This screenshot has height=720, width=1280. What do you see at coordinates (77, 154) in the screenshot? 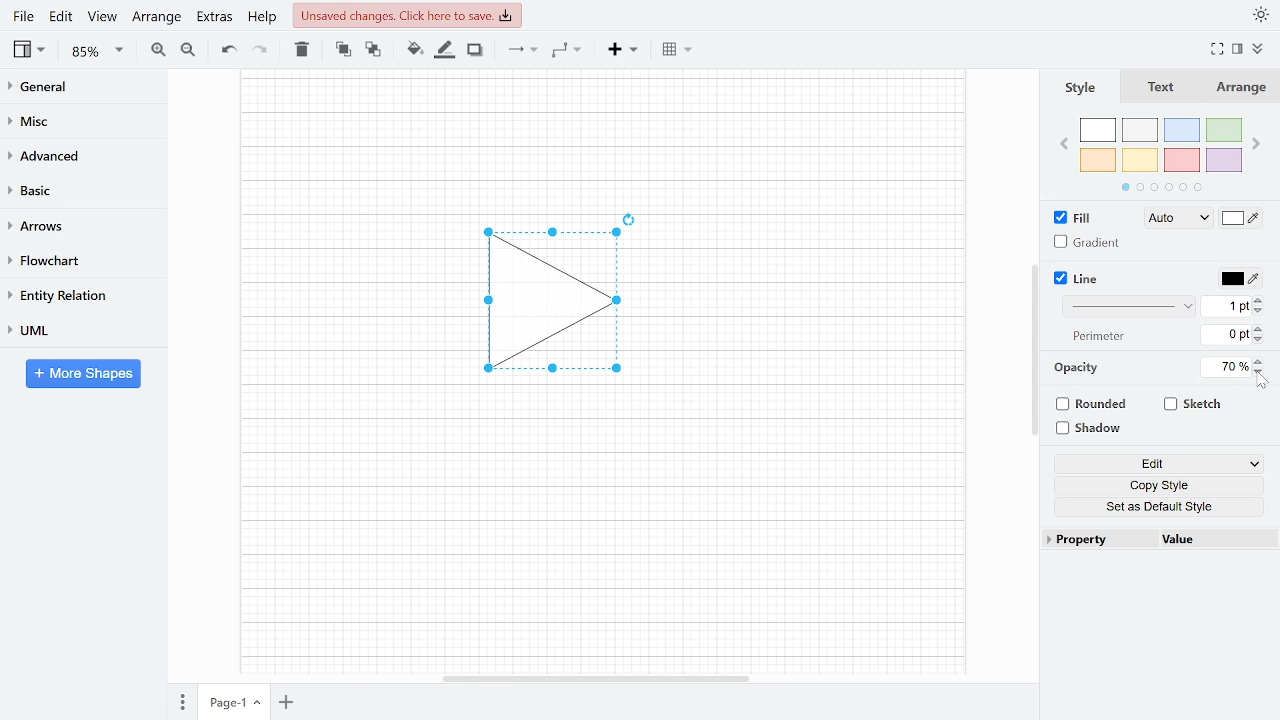
I see `Advanced` at bounding box center [77, 154].